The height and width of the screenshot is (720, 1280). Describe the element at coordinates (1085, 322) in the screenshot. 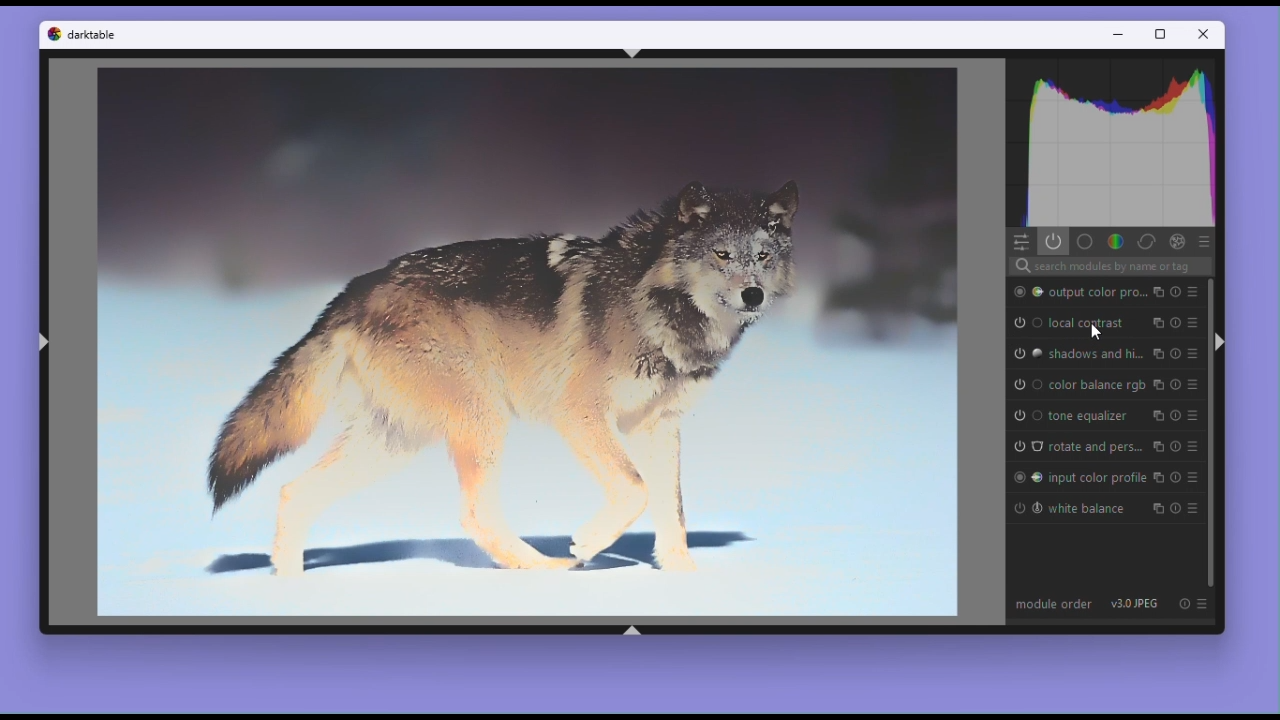

I see `local contrast` at that location.